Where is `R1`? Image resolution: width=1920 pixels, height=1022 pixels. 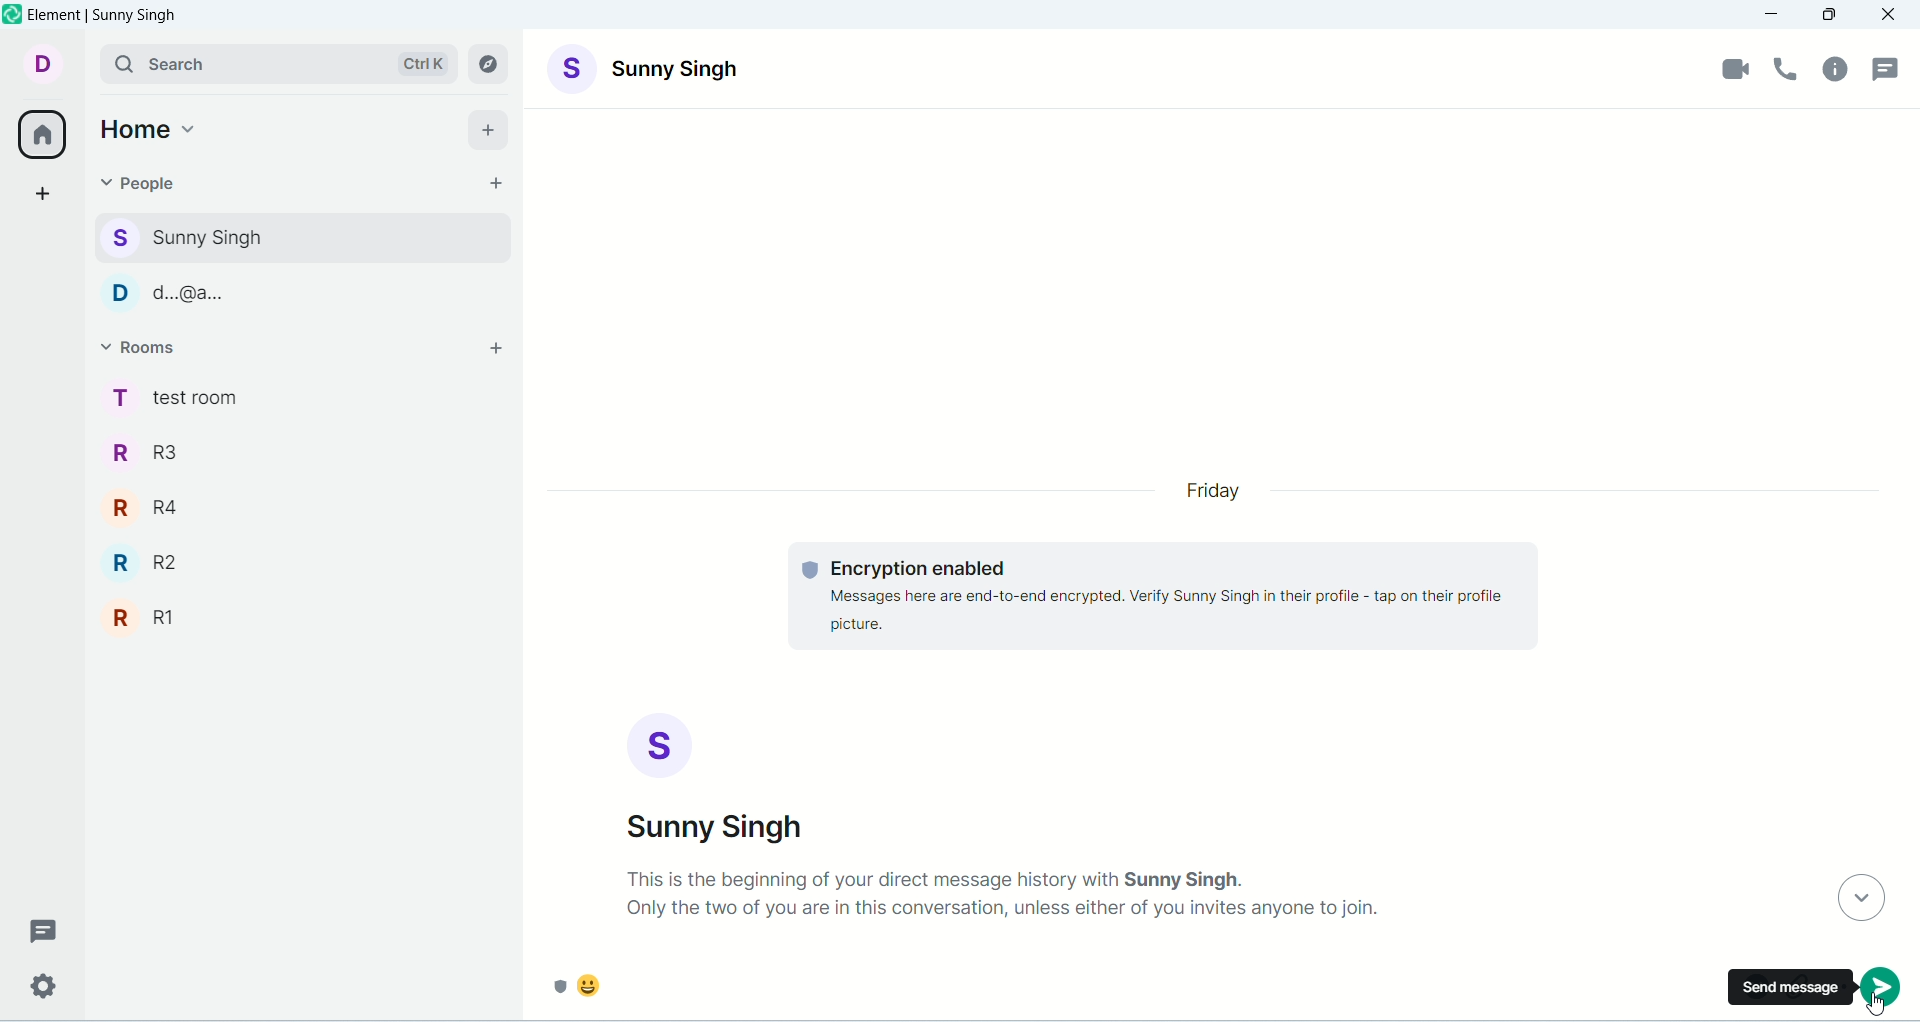
R1 is located at coordinates (304, 612).